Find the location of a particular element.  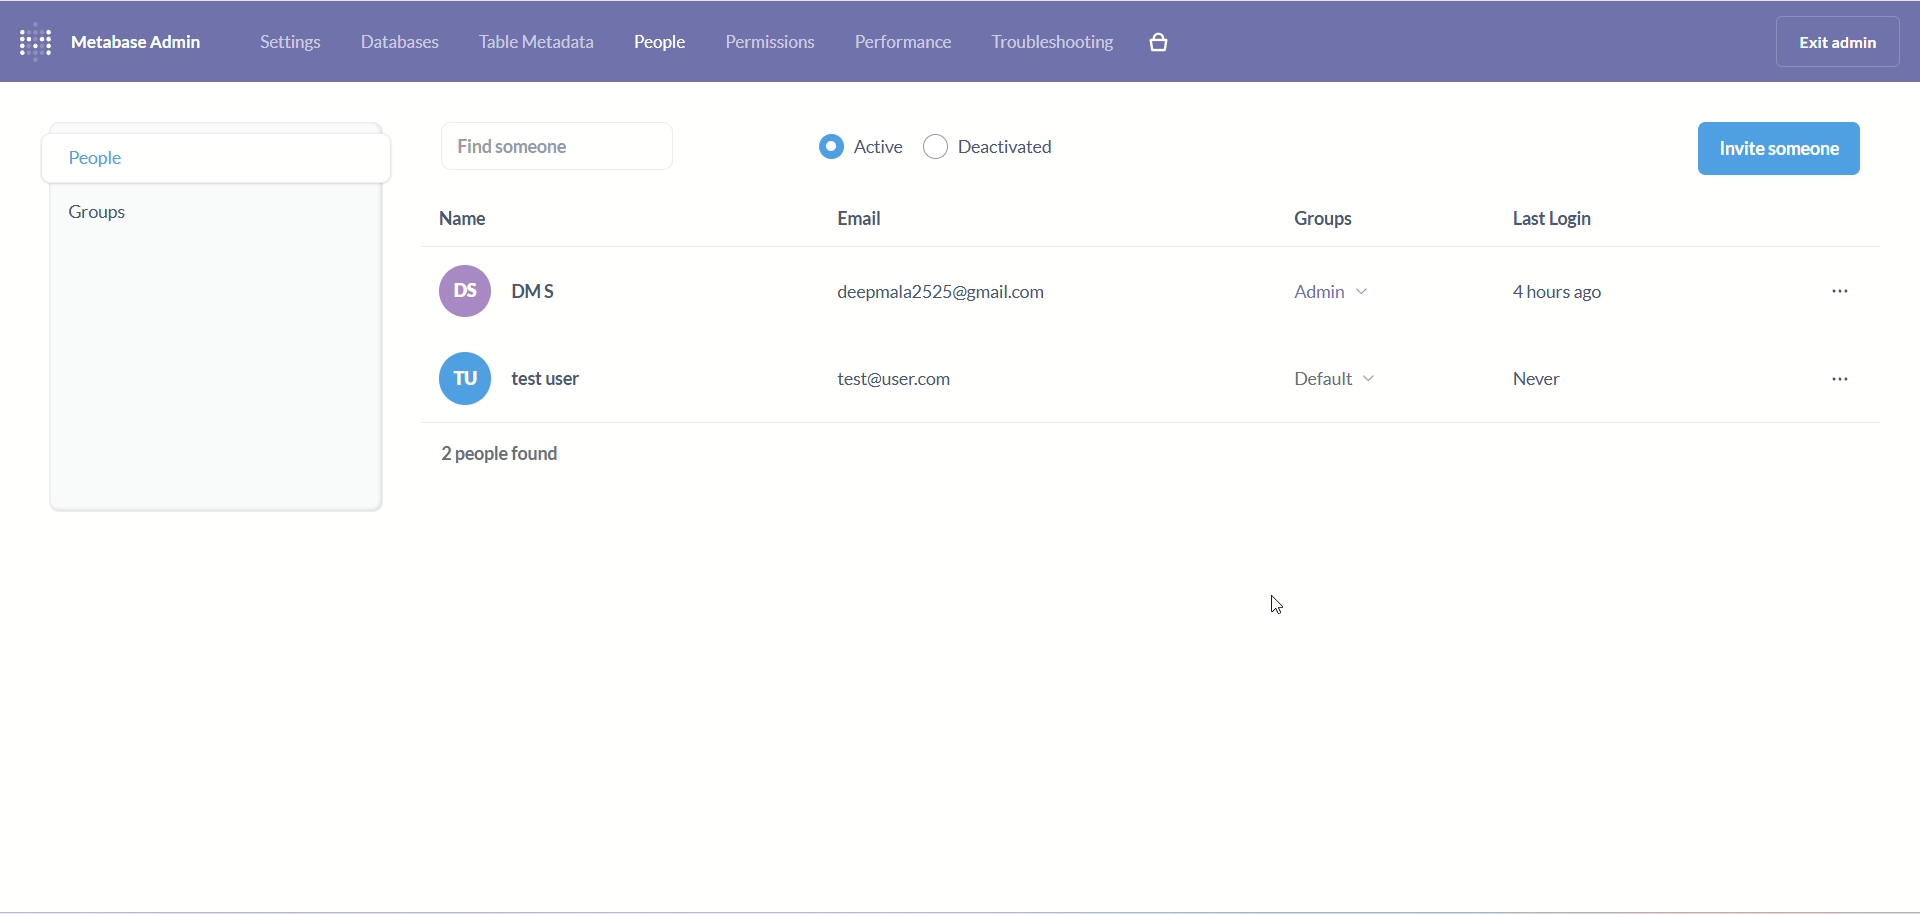

exit admin is located at coordinates (1833, 42).